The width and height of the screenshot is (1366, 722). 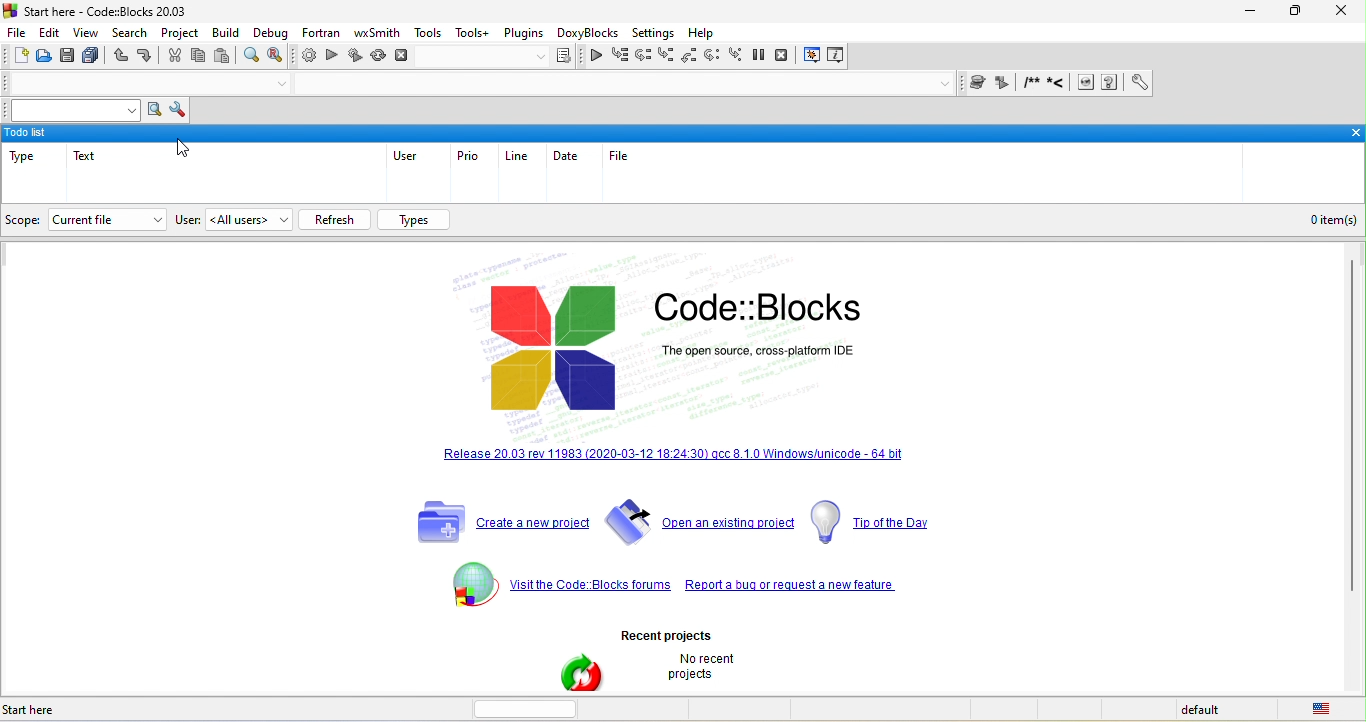 I want to click on tools+, so click(x=473, y=34).